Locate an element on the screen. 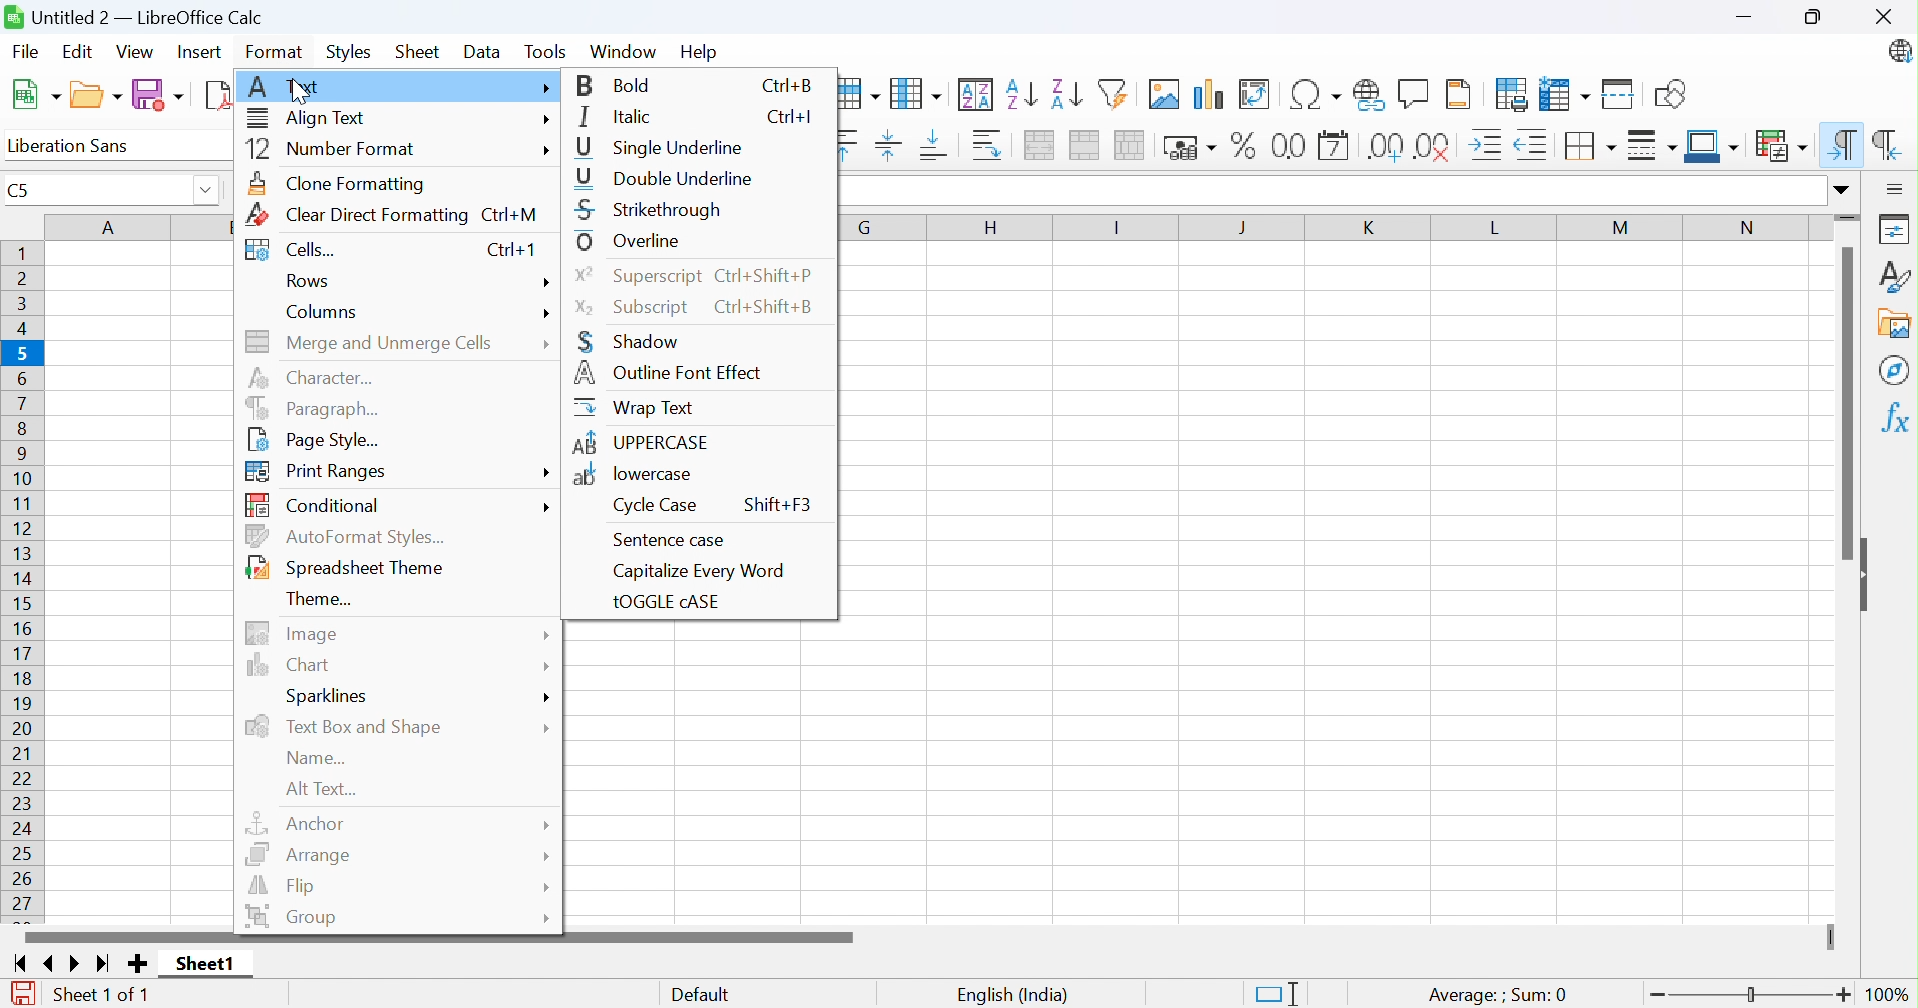 The width and height of the screenshot is (1918, 1008). Double underline is located at coordinates (665, 180).